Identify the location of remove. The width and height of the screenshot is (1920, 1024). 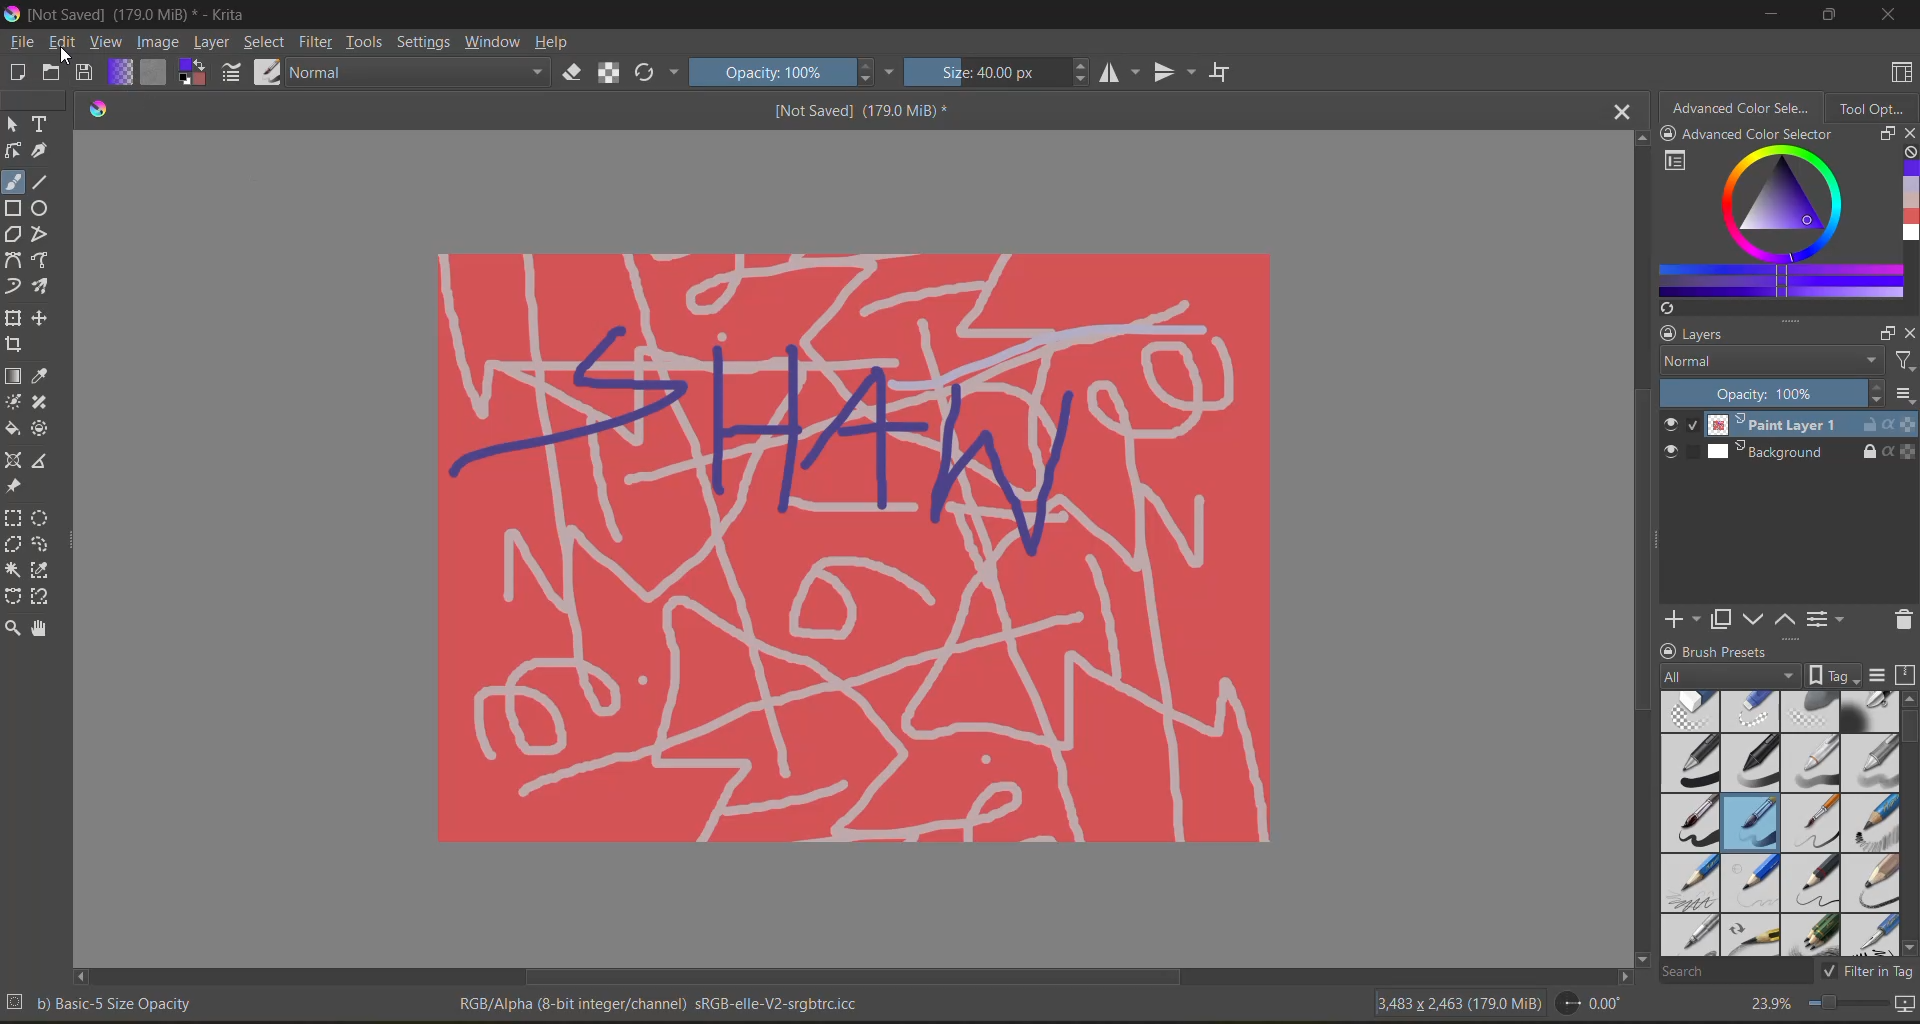
(1901, 619).